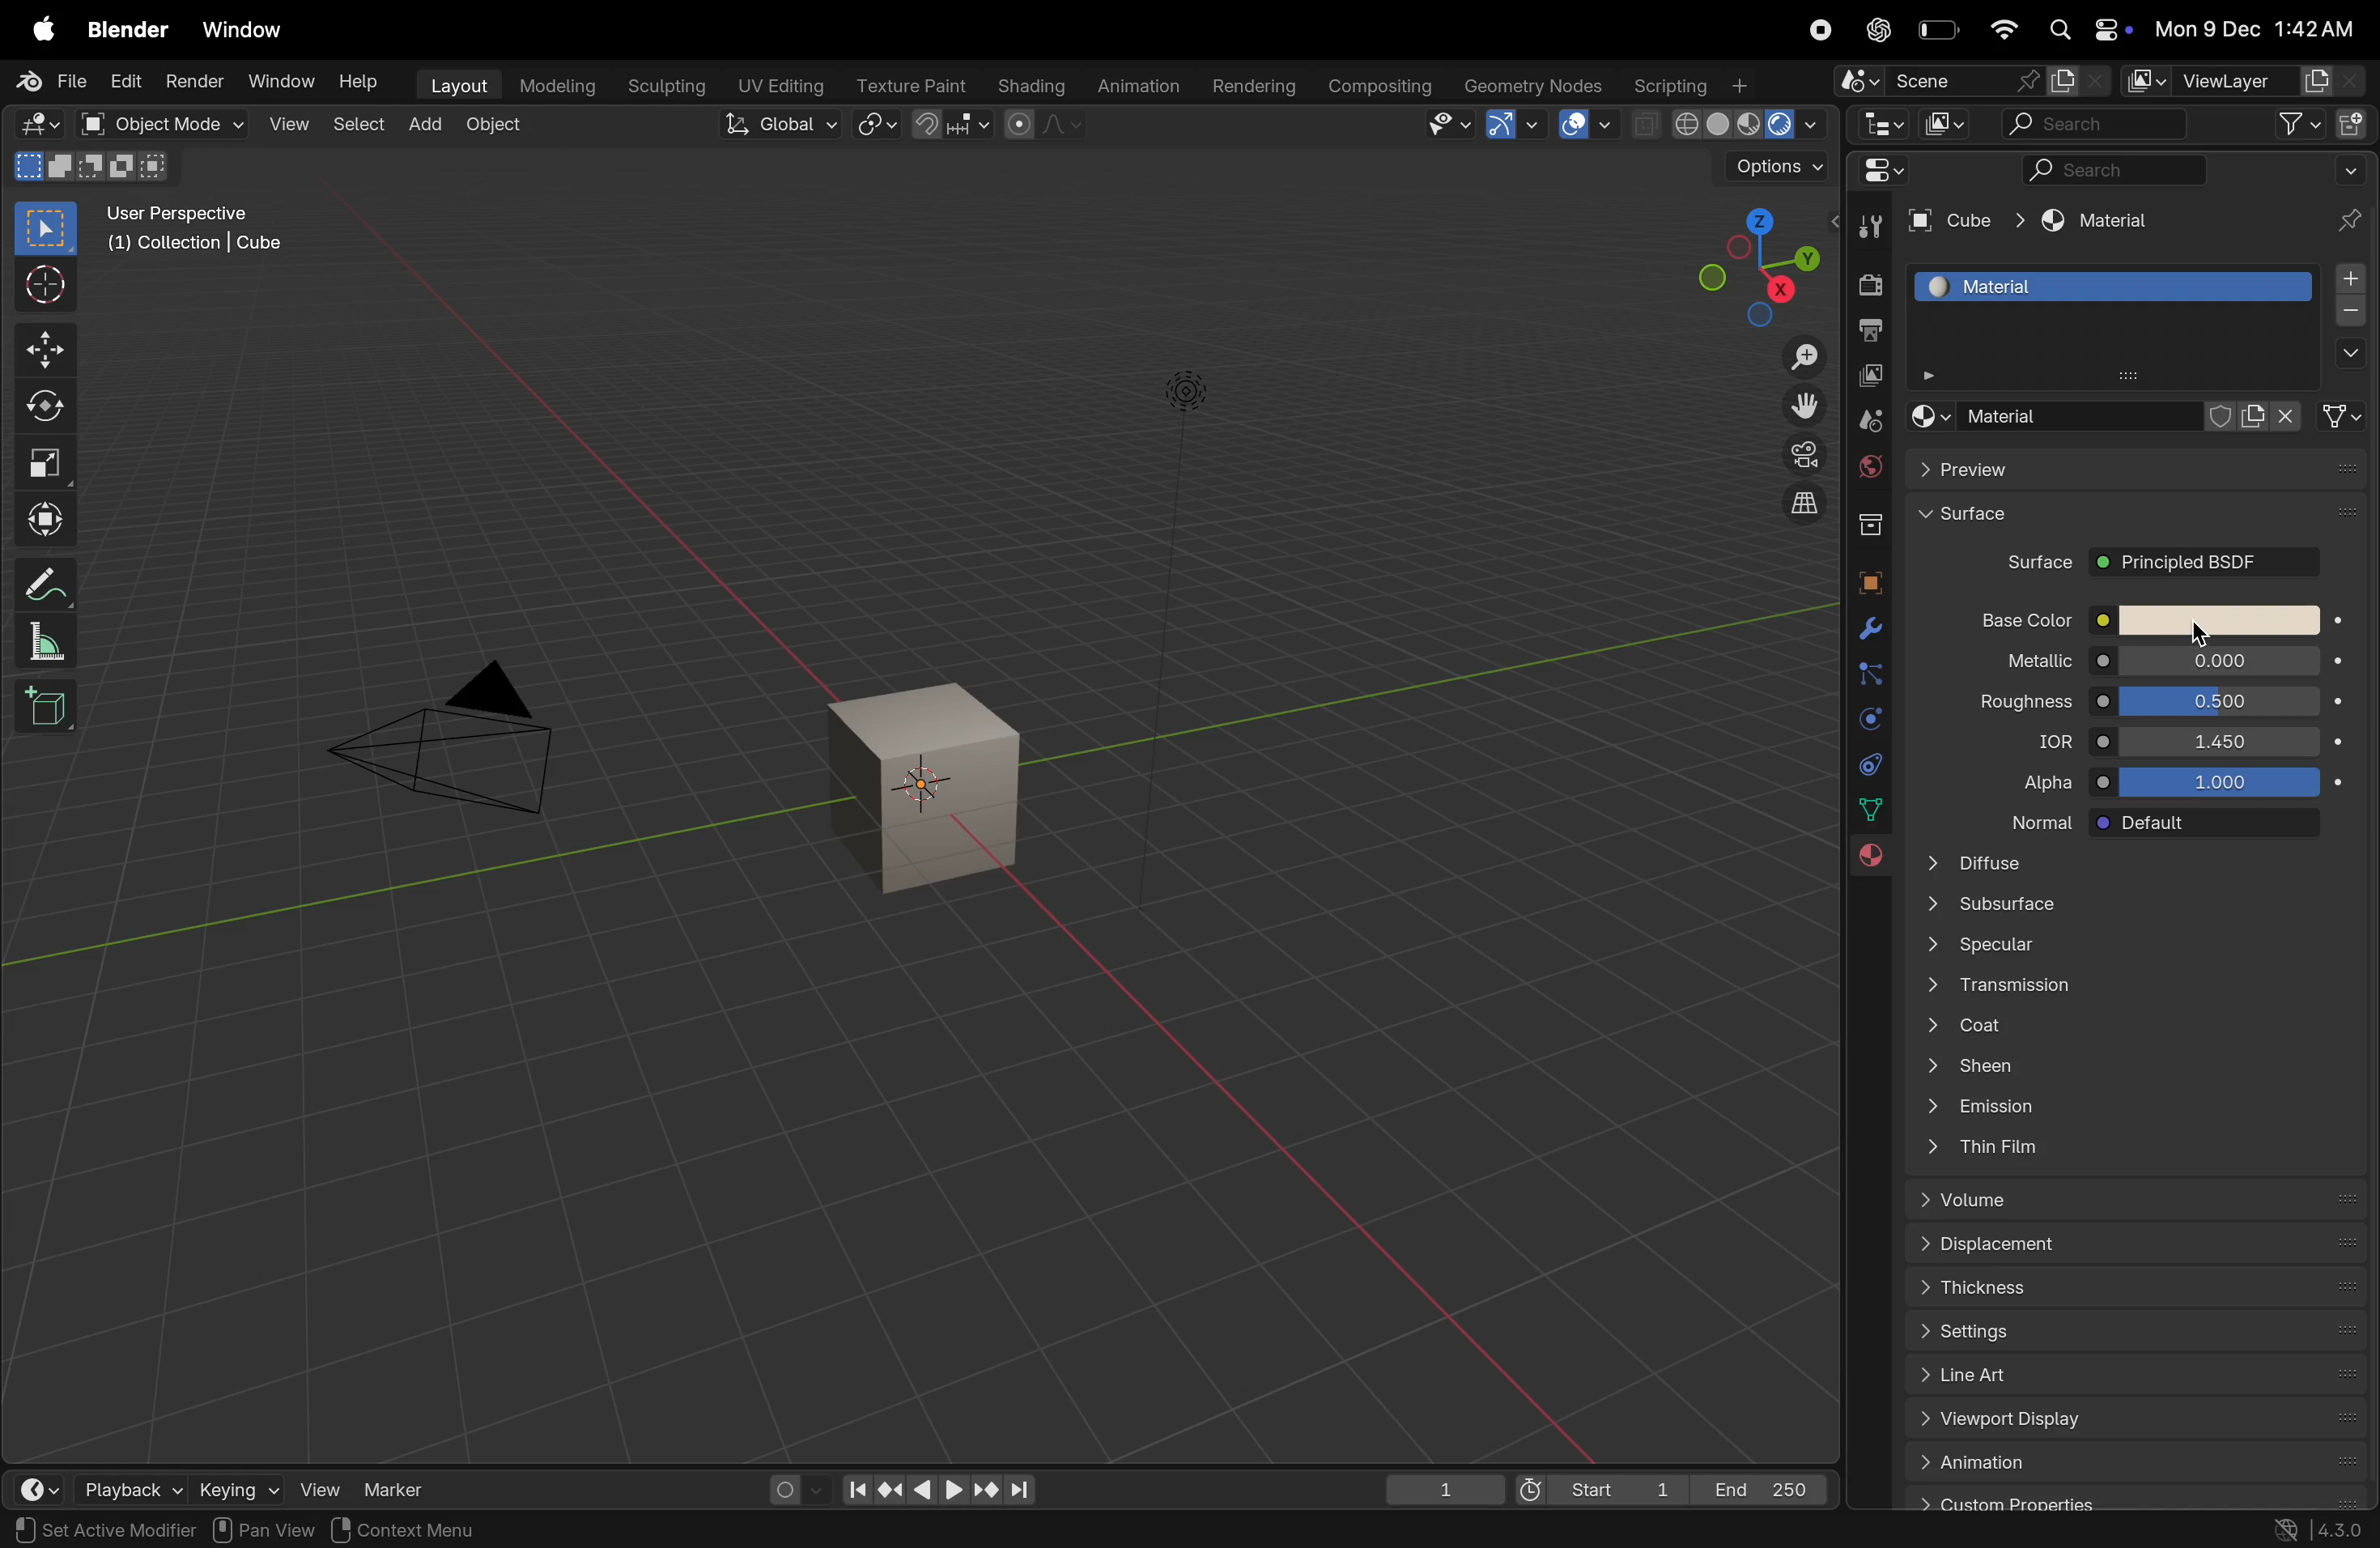  I want to click on modifiers, so click(1870, 630).